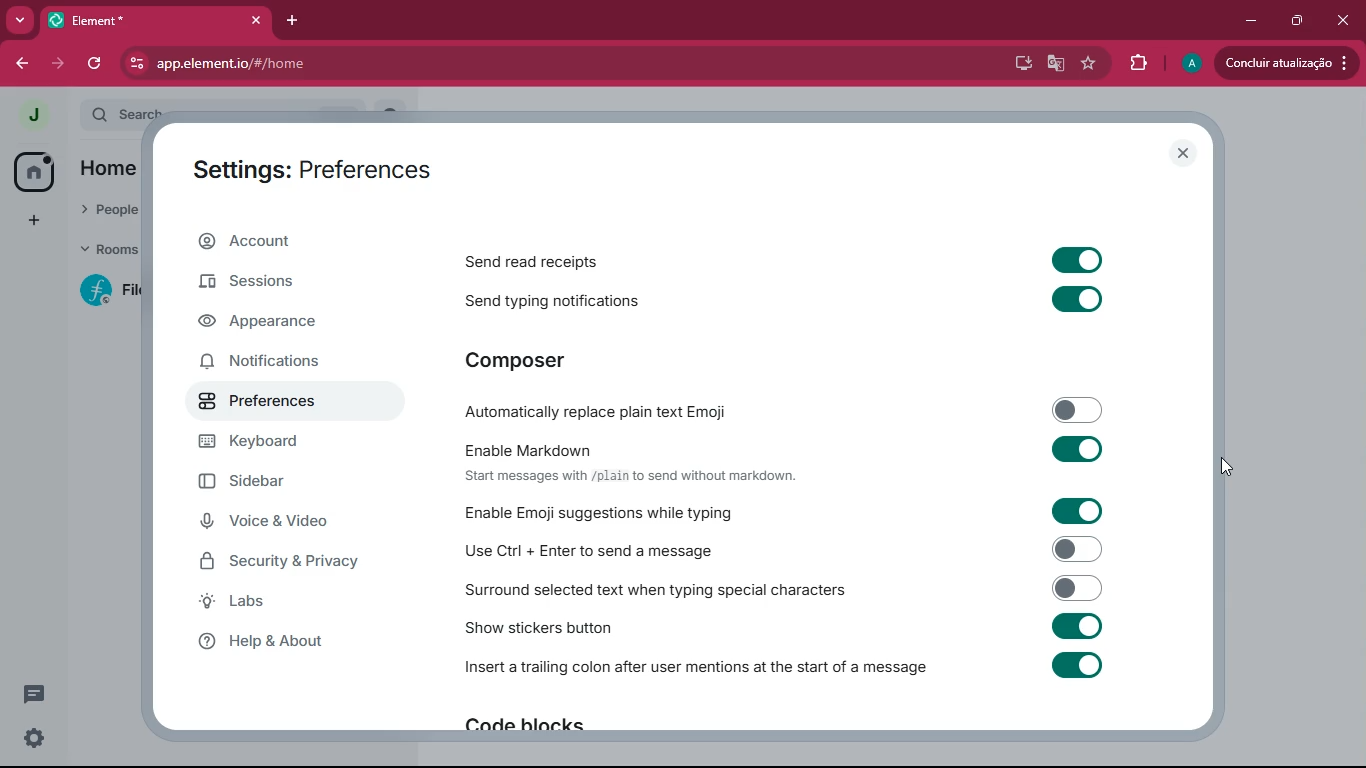  What do you see at coordinates (1285, 61) in the screenshot?
I see `conduir atualizacao` at bounding box center [1285, 61].